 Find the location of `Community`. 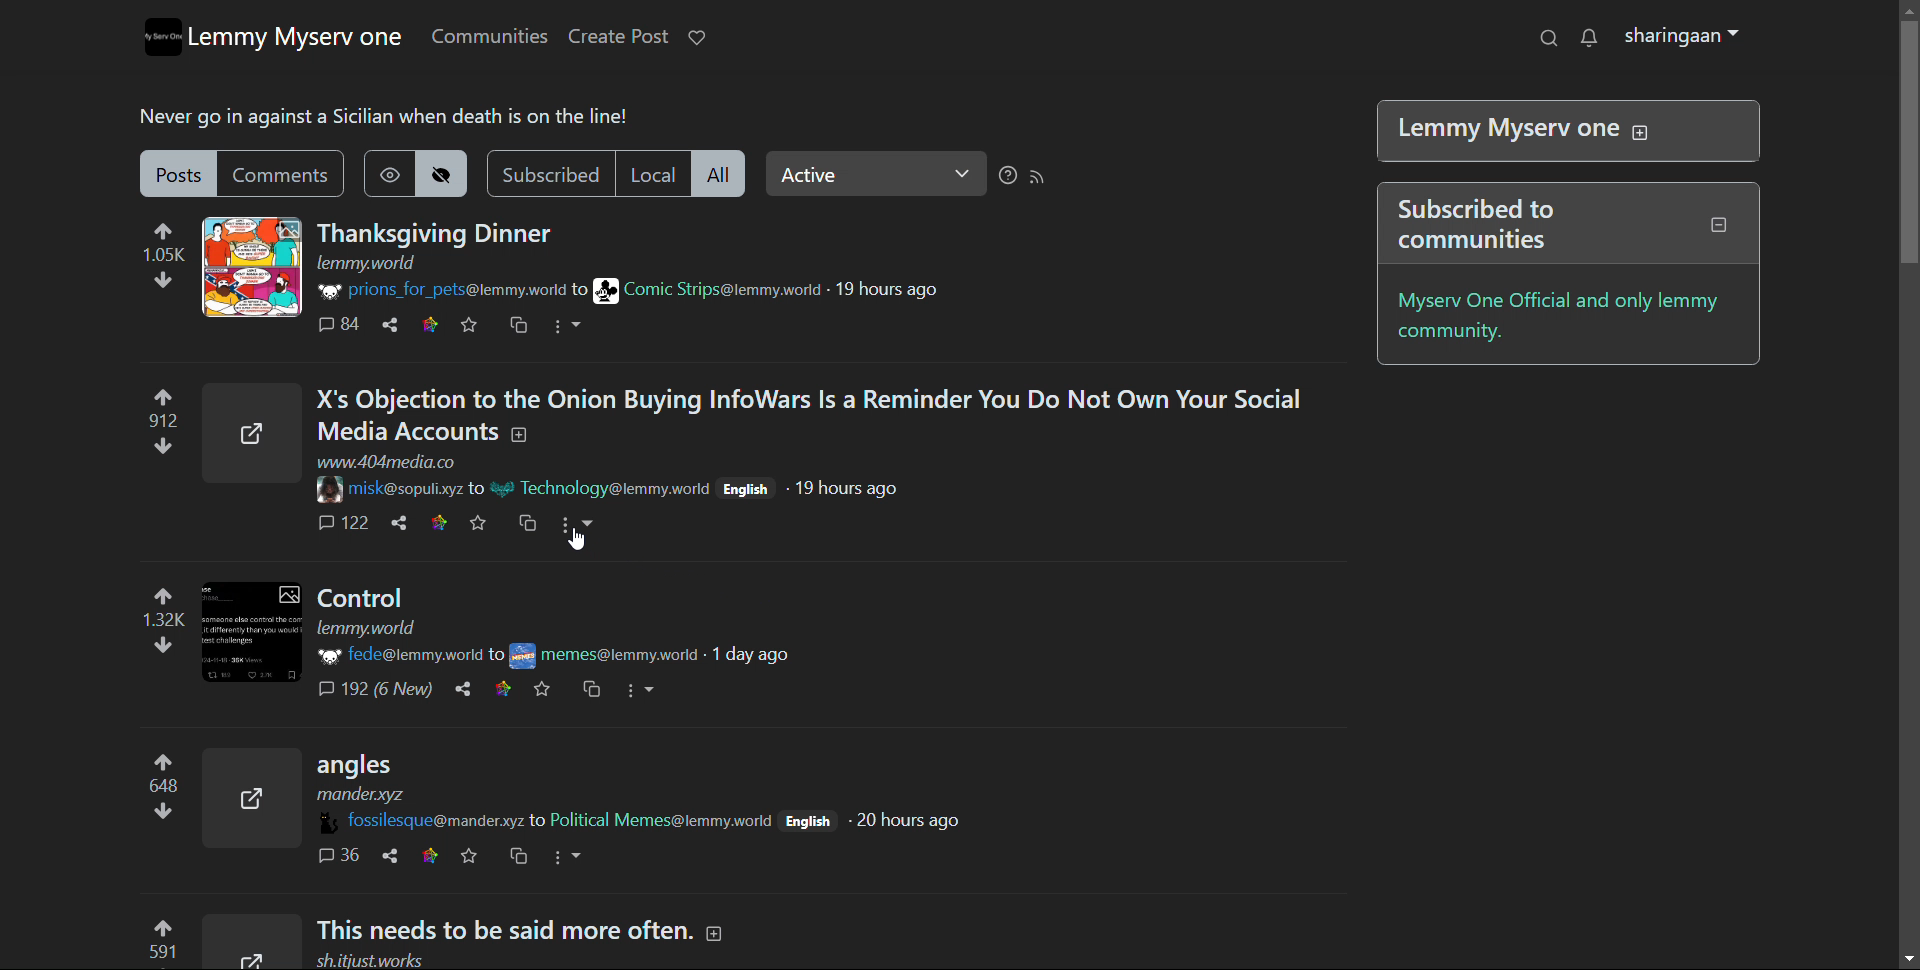

Community is located at coordinates (615, 491).